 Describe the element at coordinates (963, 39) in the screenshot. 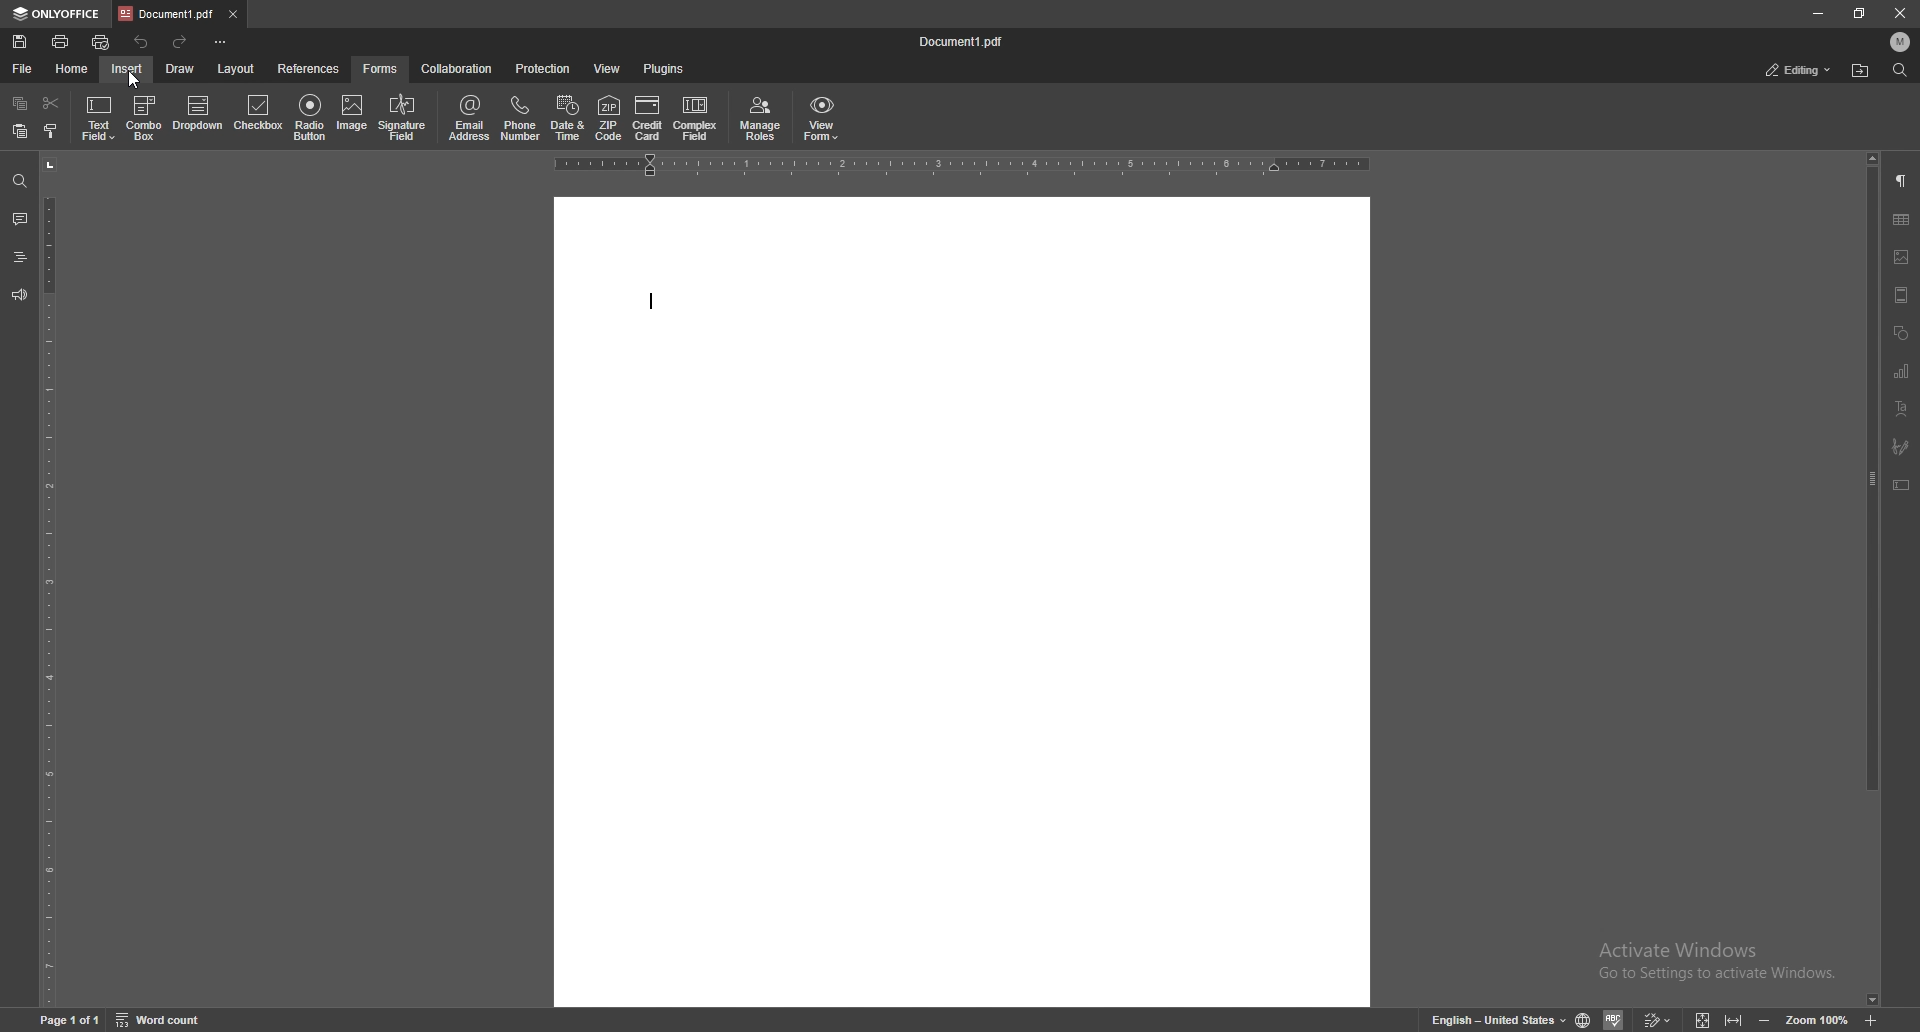

I see `file name` at that location.